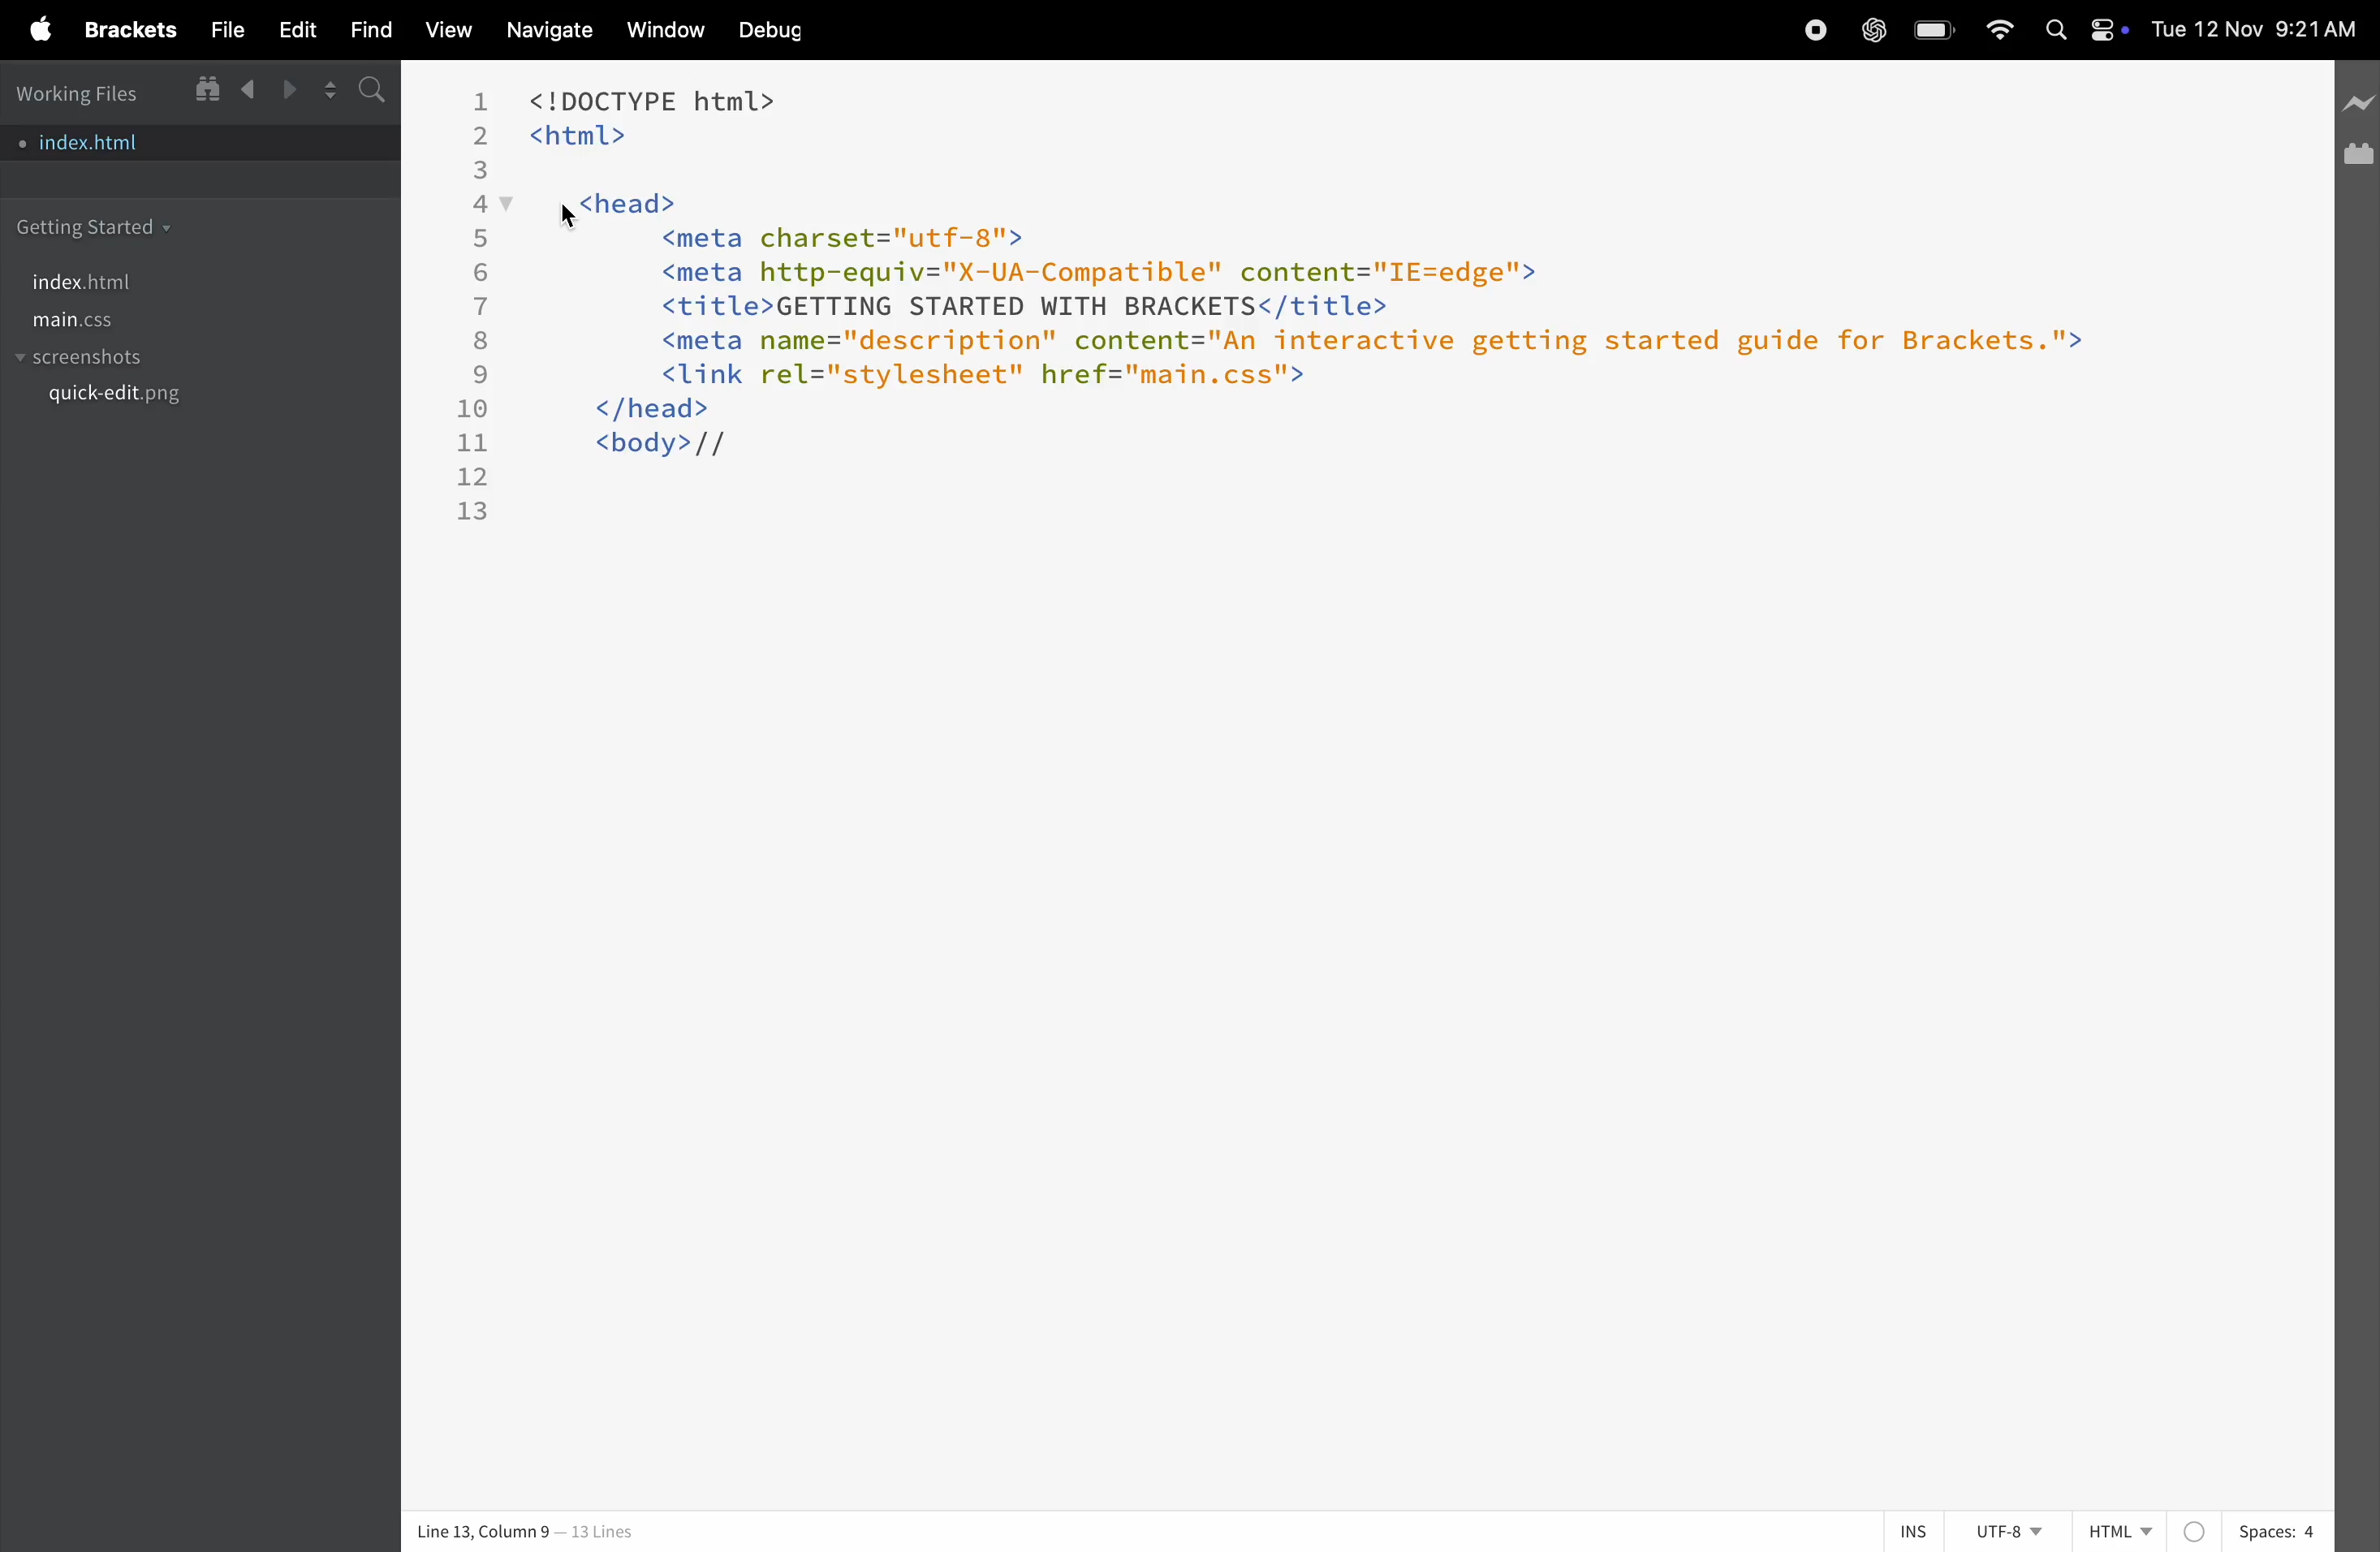 Image resolution: width=2380 pixels, height=1552 pixels. What do you see at coordinates (1899, 1532) in the screenshot?
I see `ins` at bounding box center [1899, 1532].